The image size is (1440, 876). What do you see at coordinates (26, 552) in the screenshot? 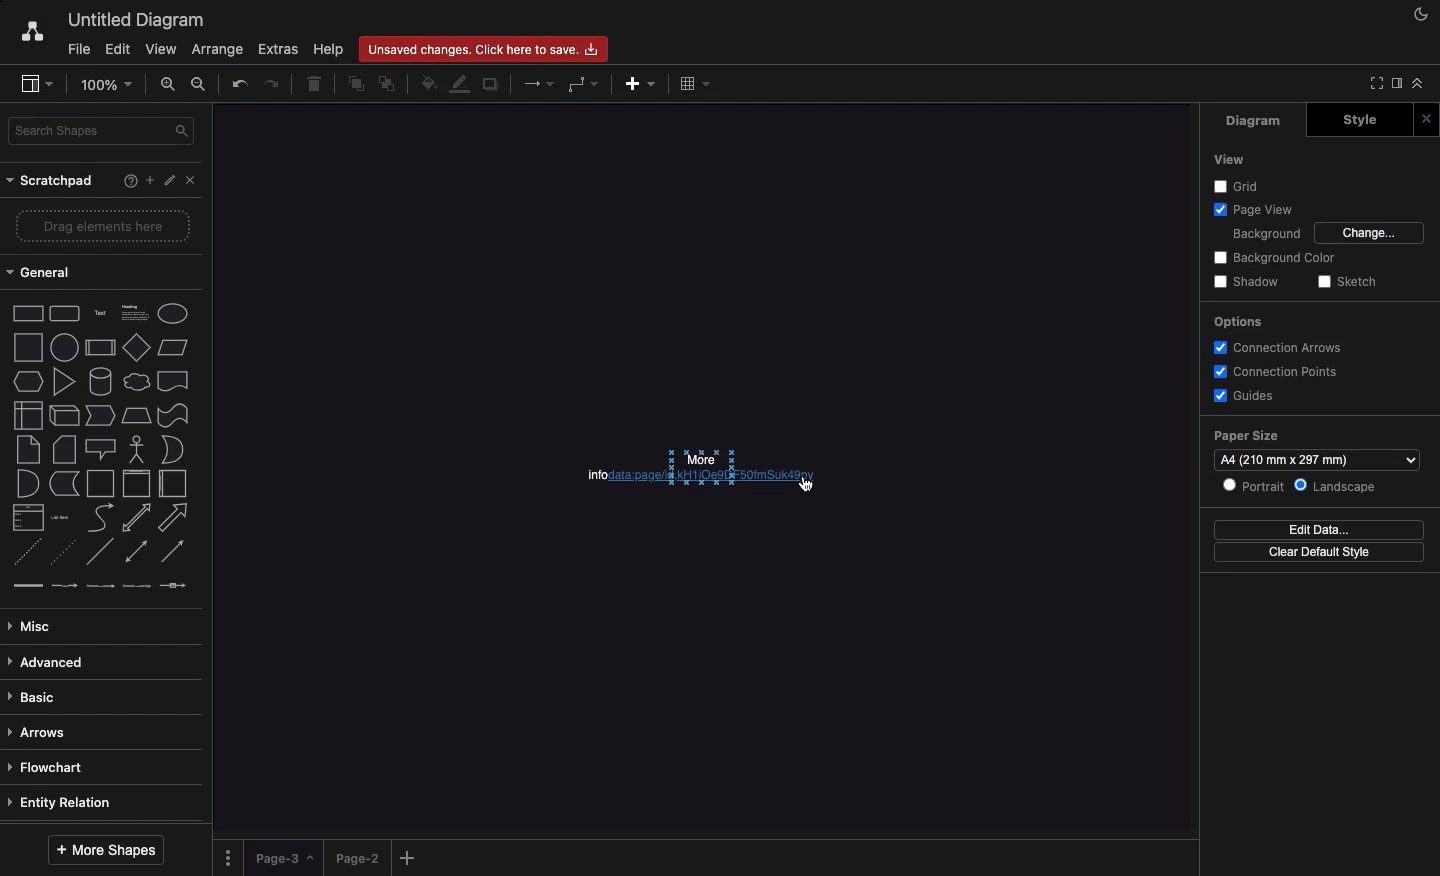
I see `dashed line` at bounding box center [26, 552].